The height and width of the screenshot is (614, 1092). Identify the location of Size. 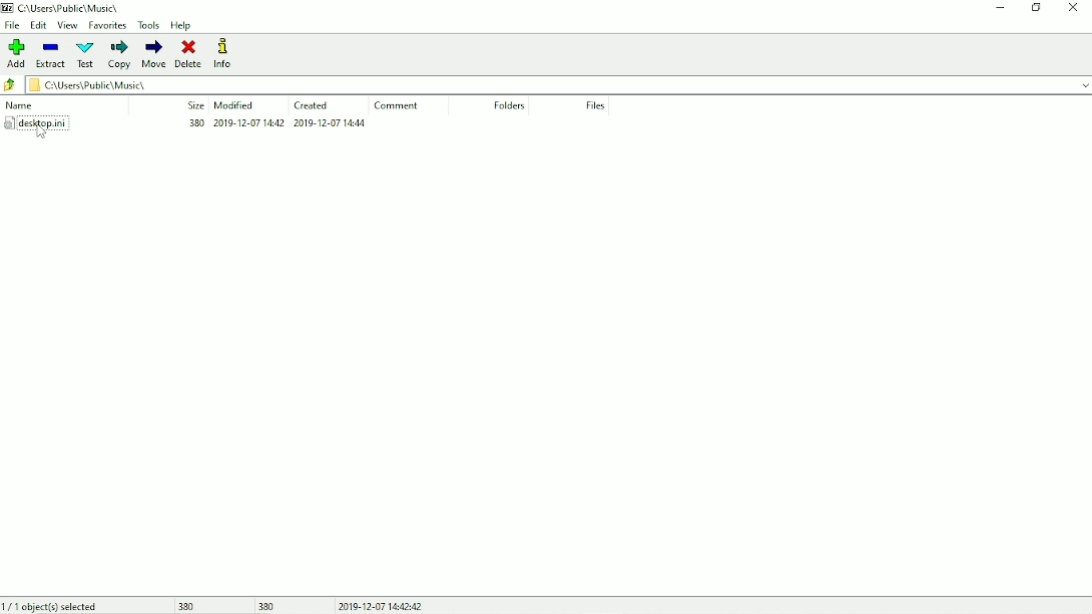
(191, 103).